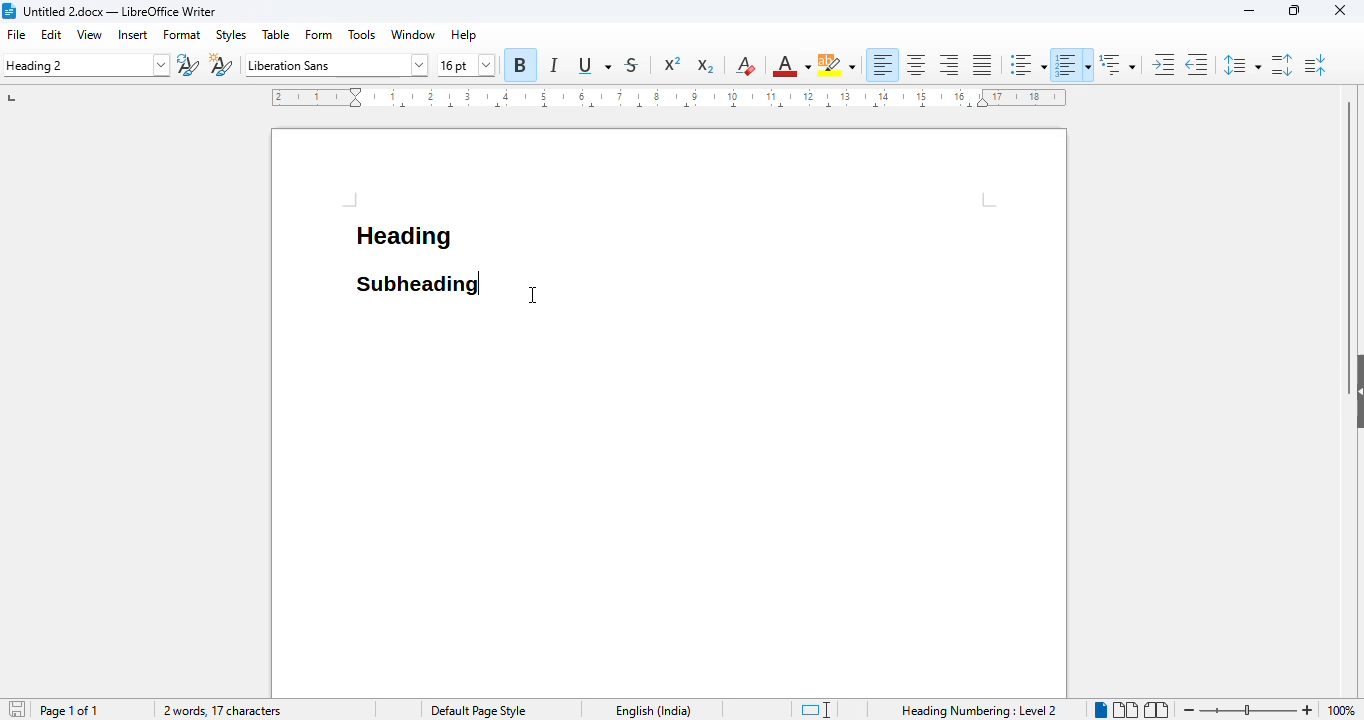 This screenshot has height=720, width=1364. Describe the element at coordinates (1355, 387) in the screenshot. I see `show` at that location.